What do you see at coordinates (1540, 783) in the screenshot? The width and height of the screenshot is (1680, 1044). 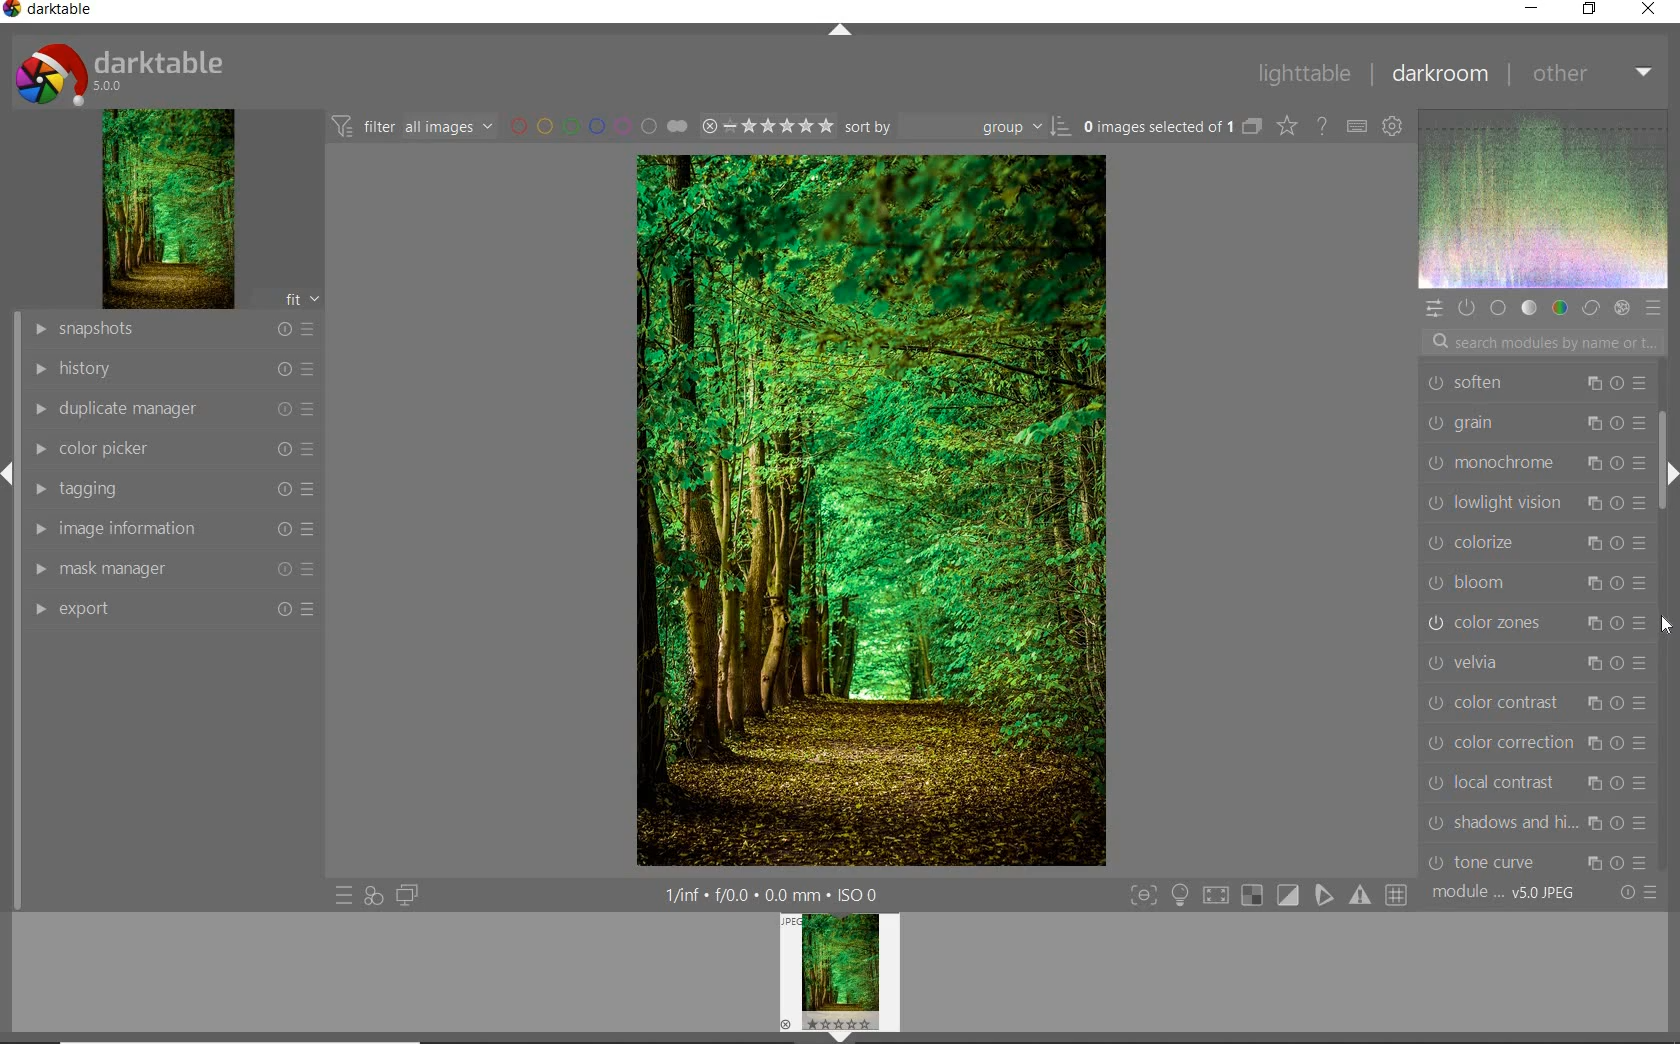 I see `local contrast` at bounding box center [1540, 783].